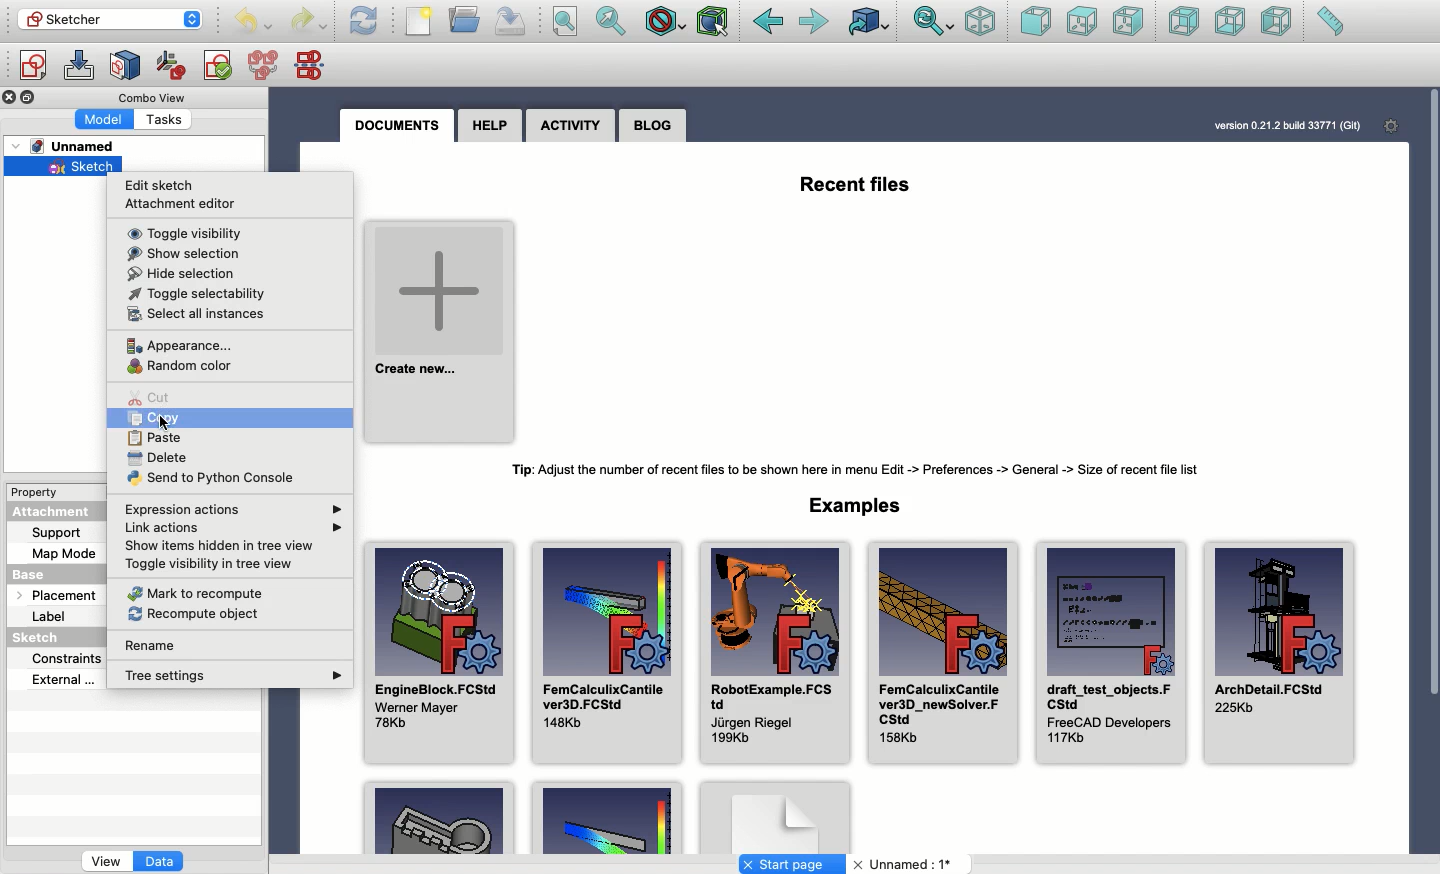 This screenshot has width=1440, height=874. Describe the element at coordinates (870, 21) in the screenshot. I see `Go to linked object` at that location.